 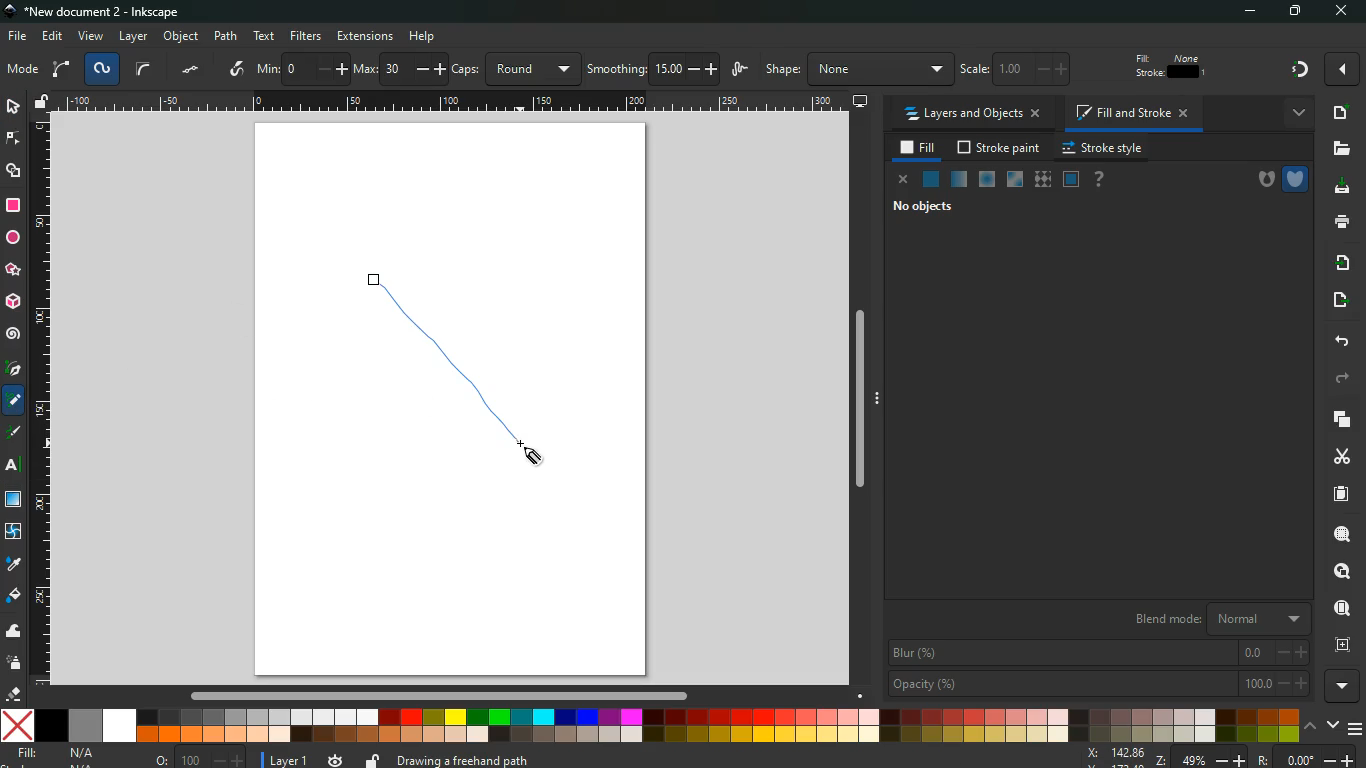 What do you see at coordinates (1336, 221) in the screenshot?
I see `print` at bounding box center [1336, 221].